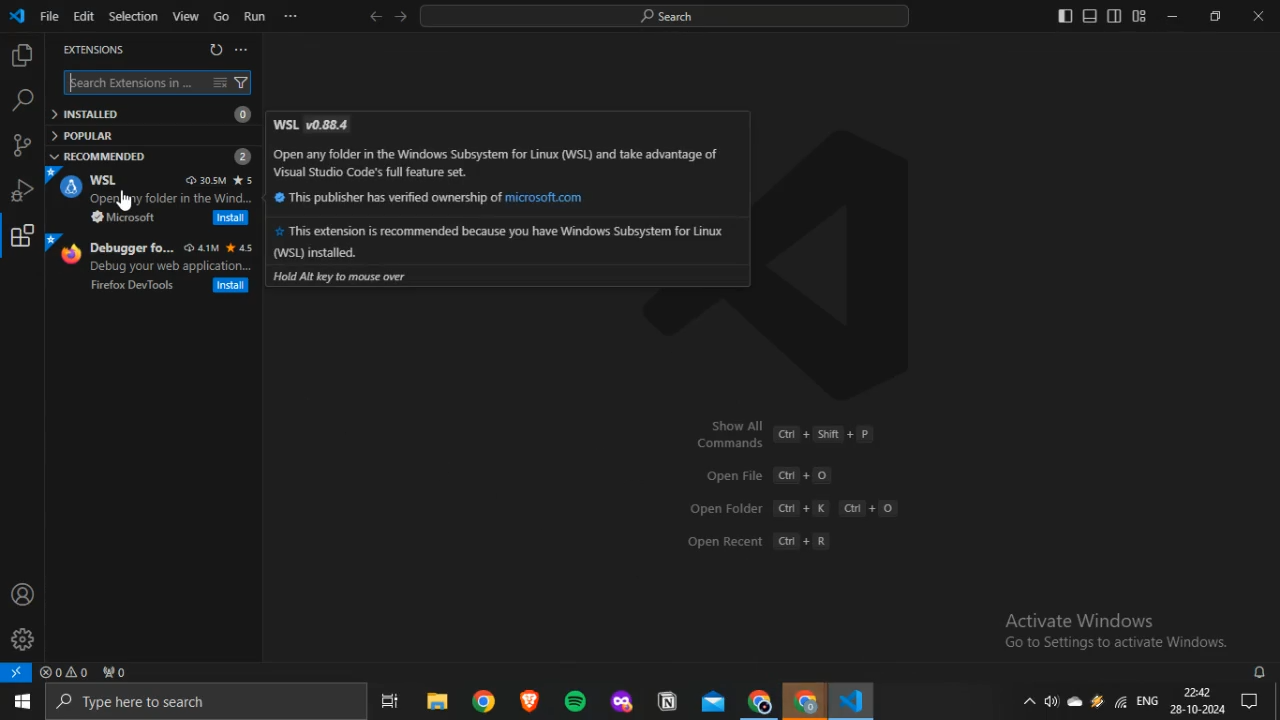  What do you see at coordinates (546, 197) in the screenshot?
I see `microsoft.com` at bounding box center [546, 197].